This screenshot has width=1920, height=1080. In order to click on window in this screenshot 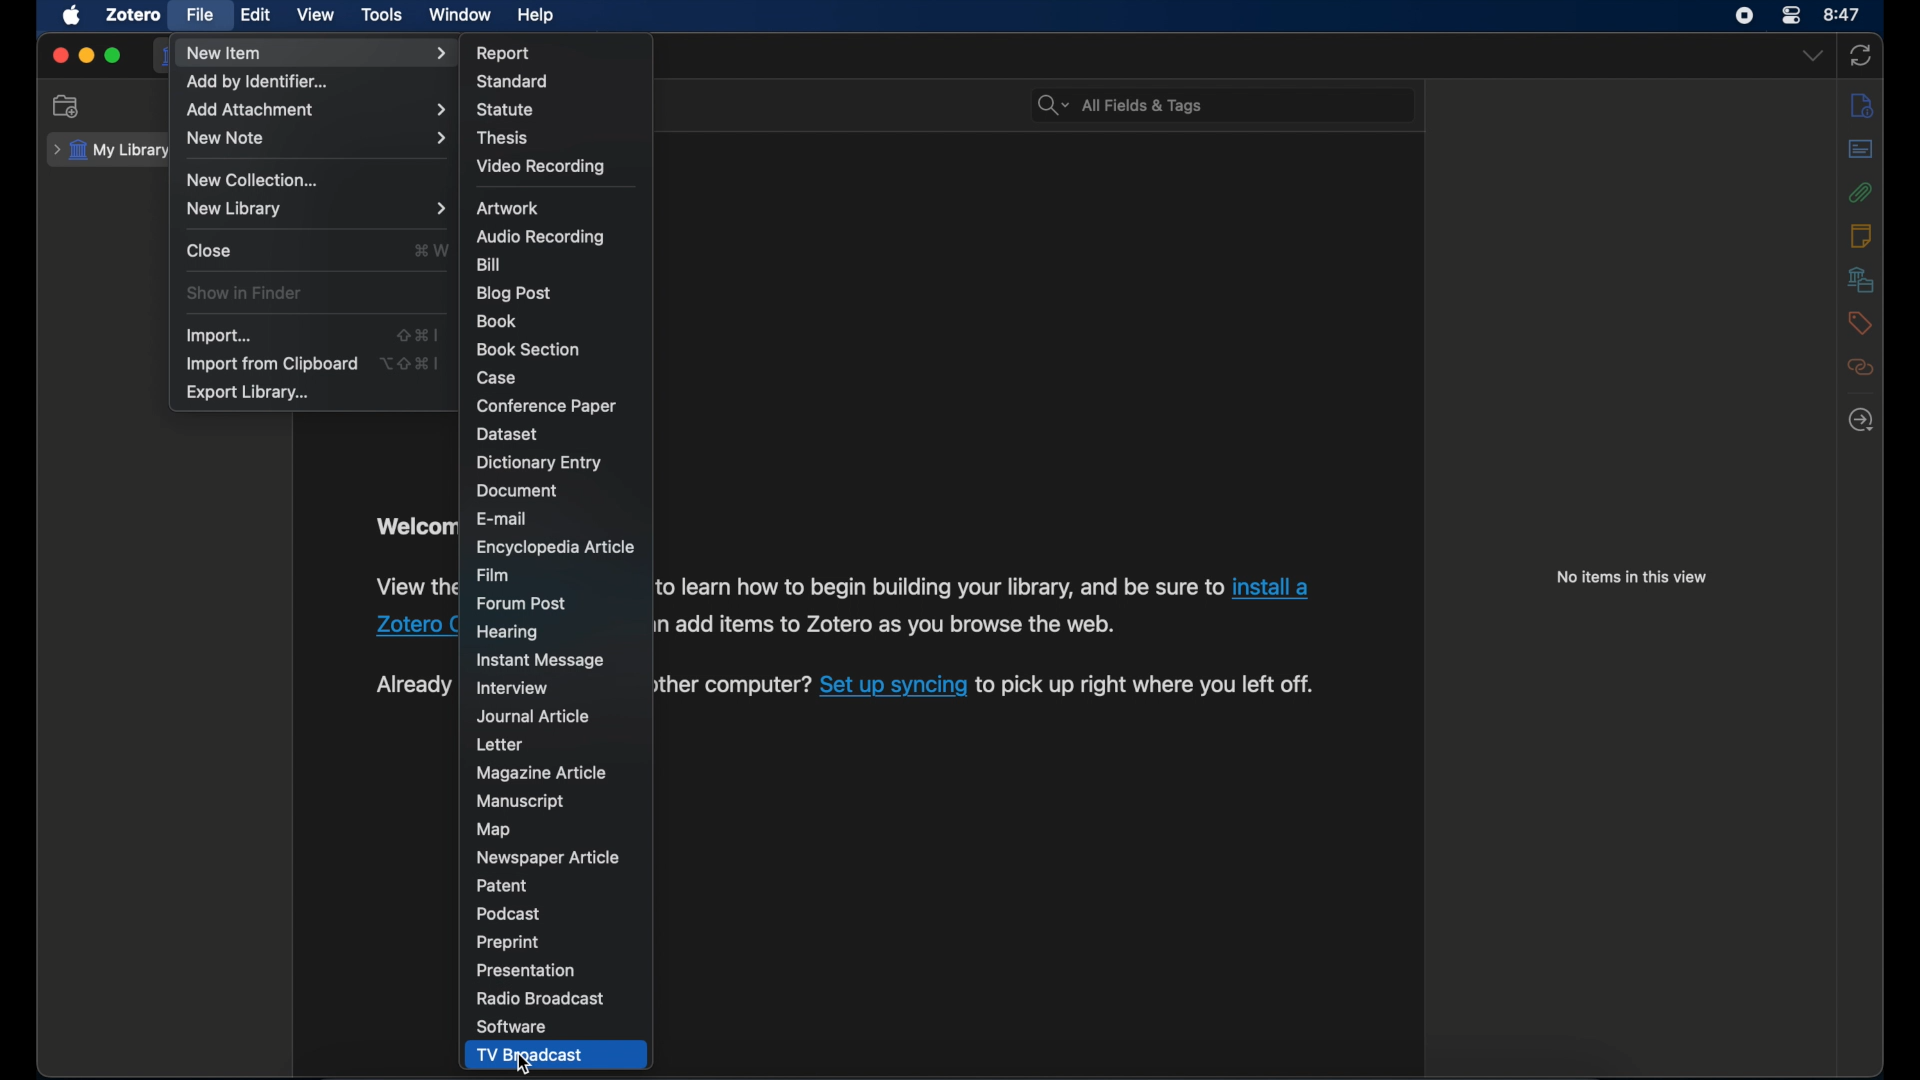, I will do `click(461, 15)`.